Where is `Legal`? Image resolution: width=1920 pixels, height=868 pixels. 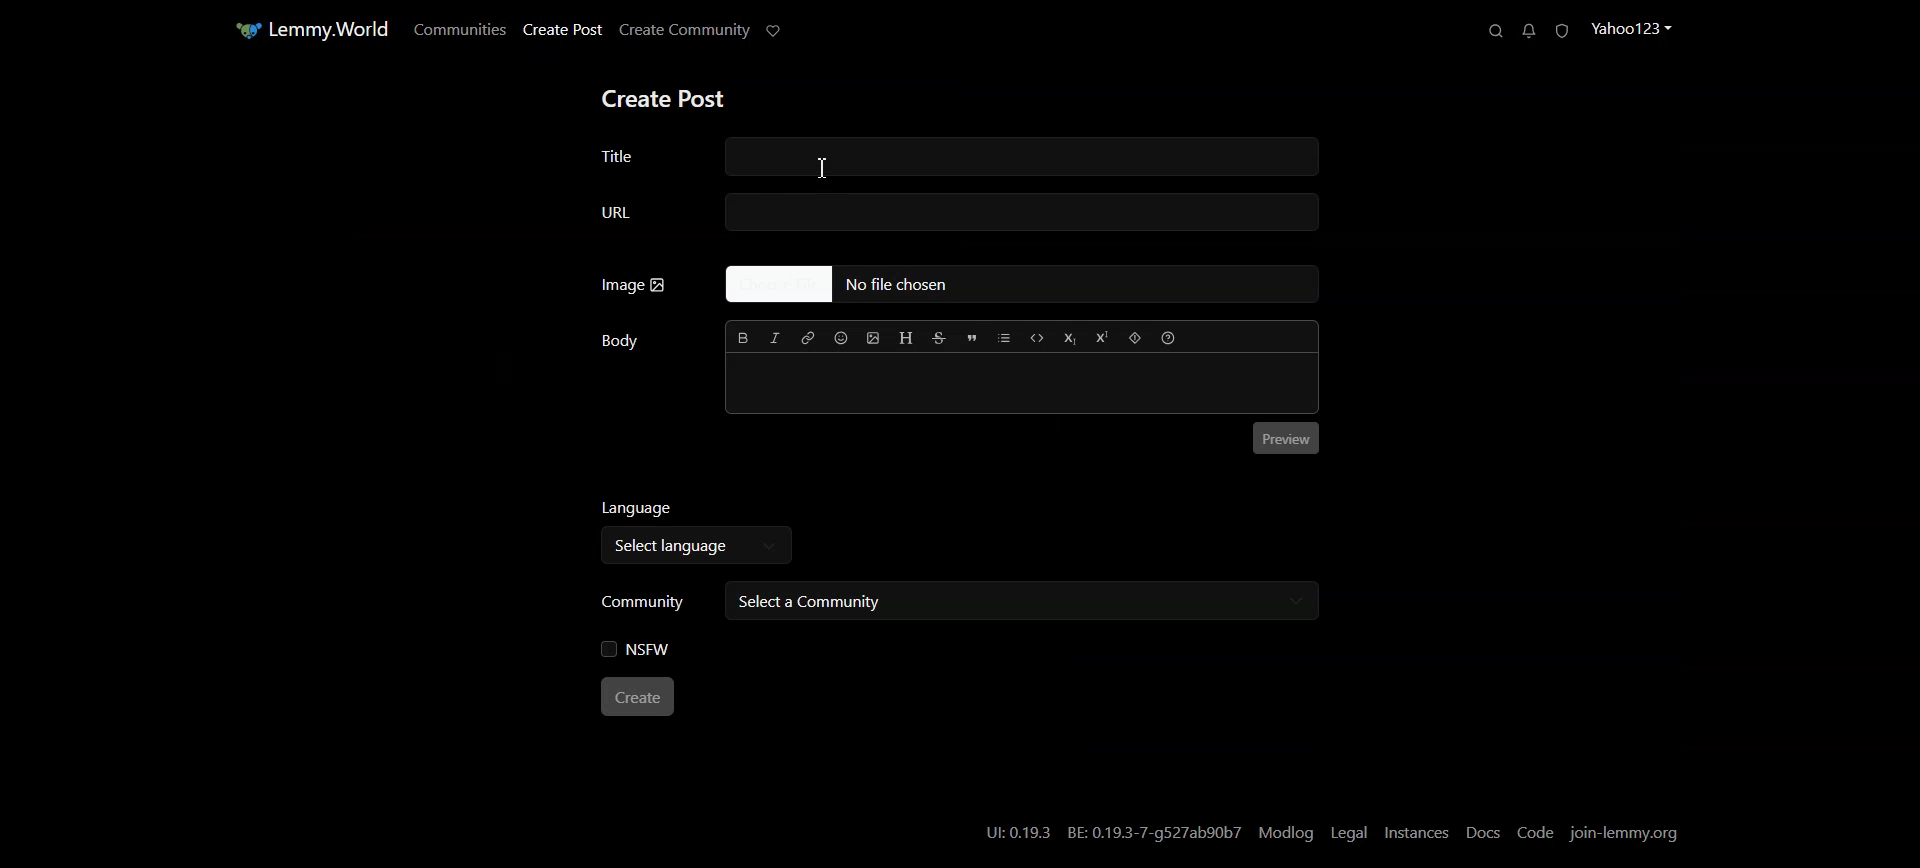
Legal is located at coordinates (1348, 832).